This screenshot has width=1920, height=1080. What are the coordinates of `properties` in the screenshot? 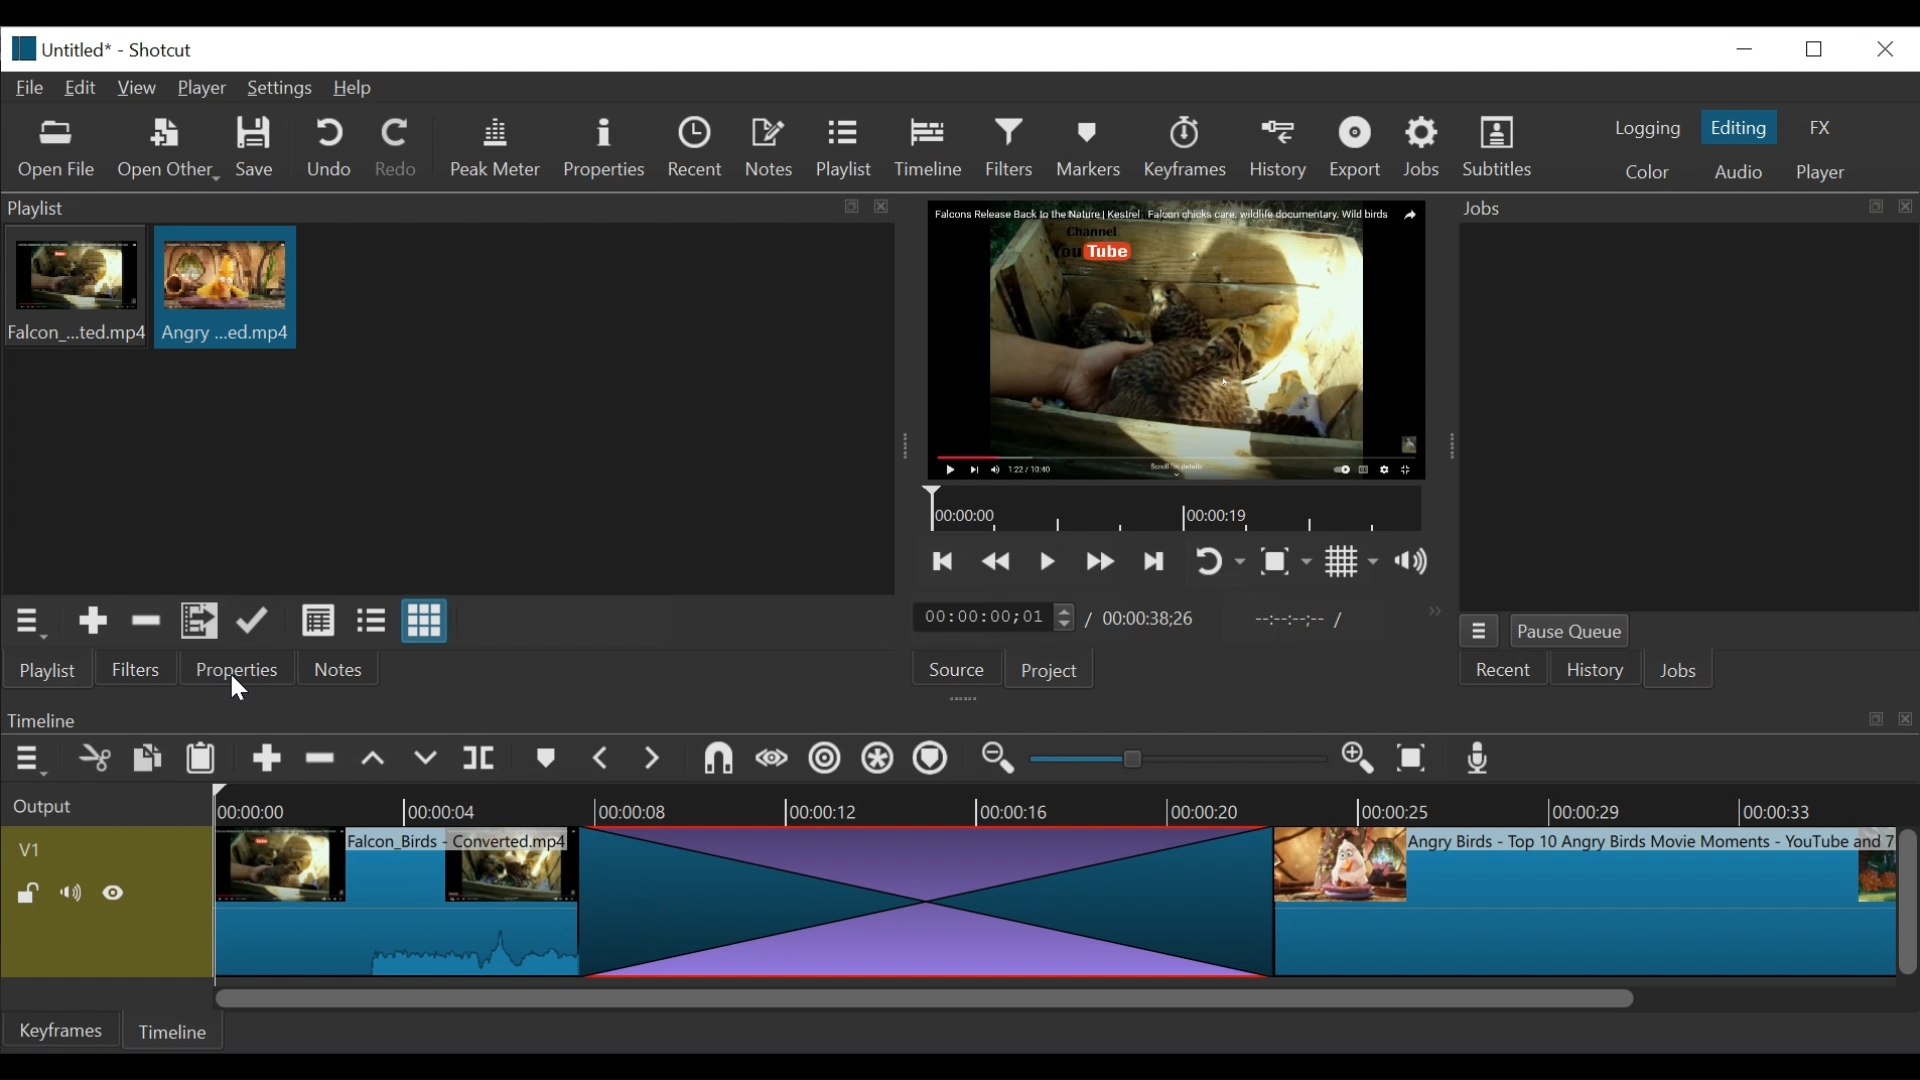 It's located at (239, 670).